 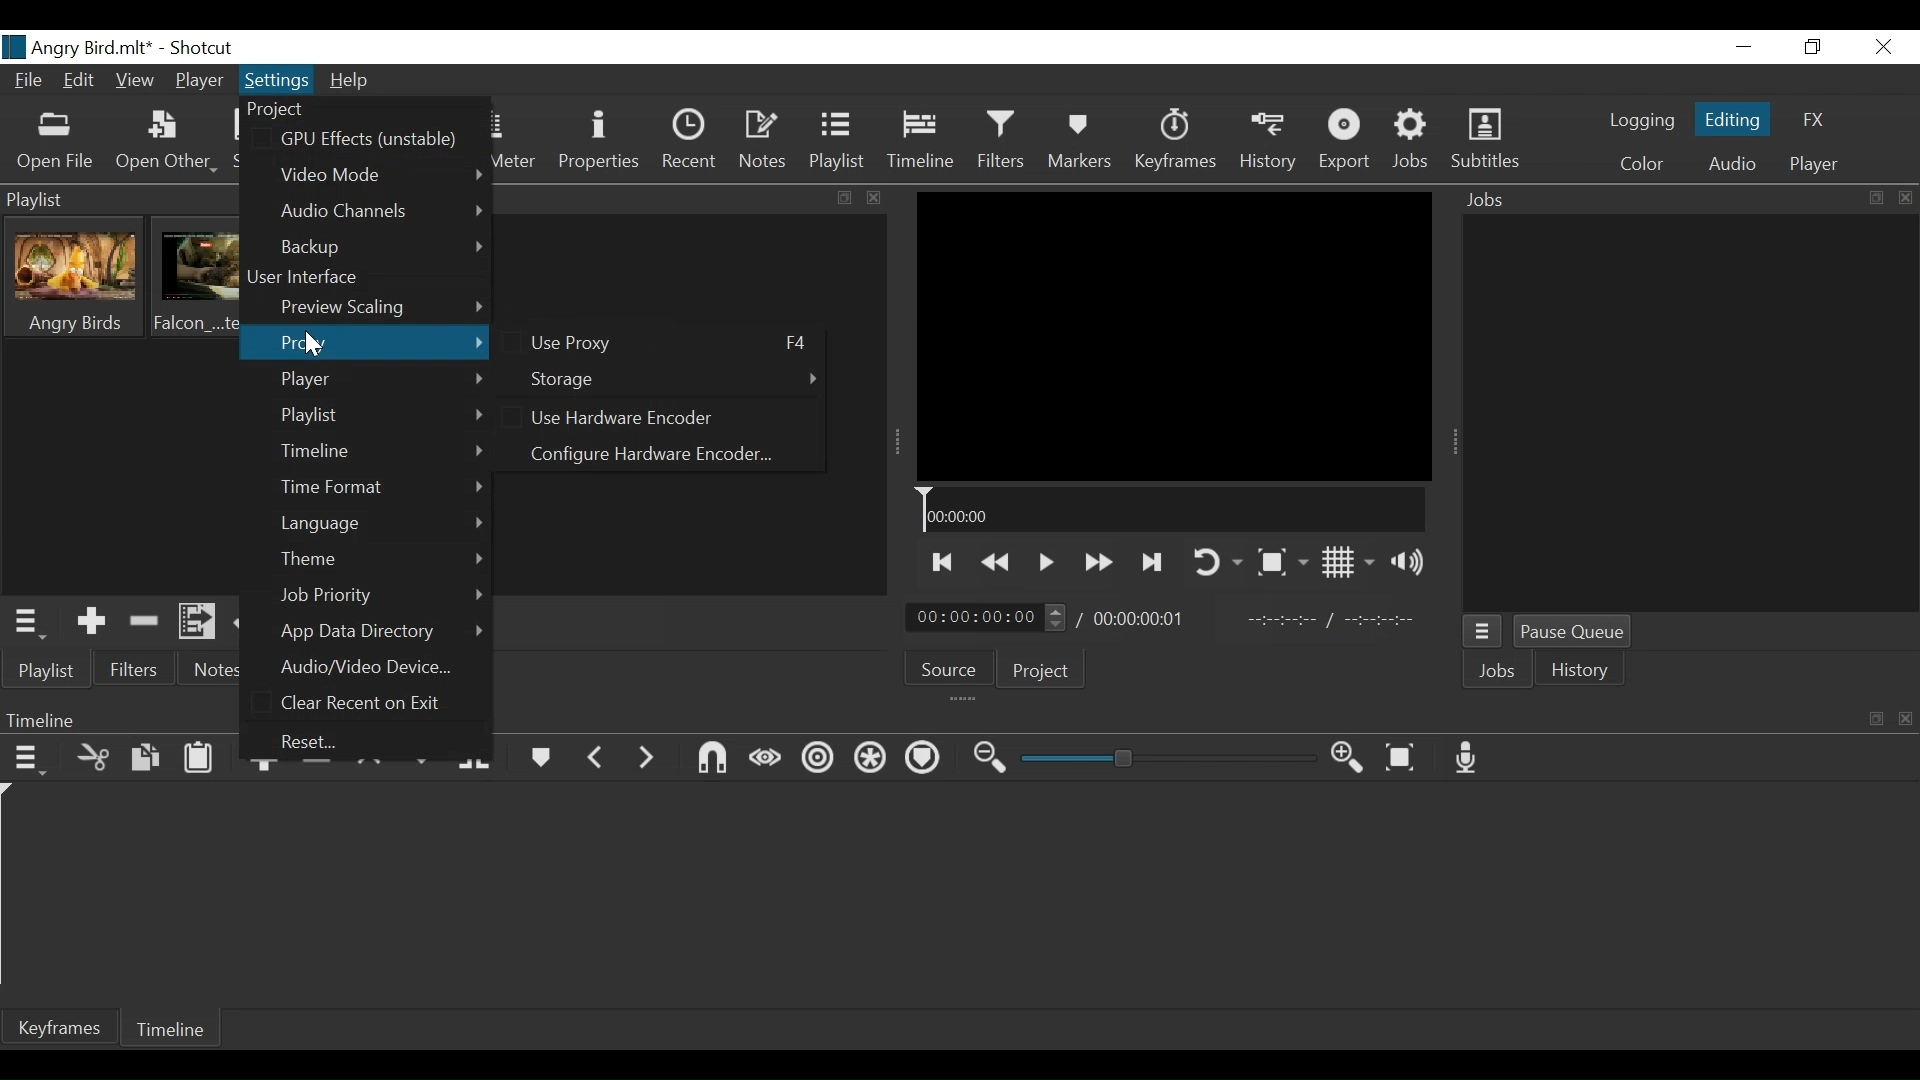 What do you see at coordinates (1908, 717) in the screenshot?
I see `close` at bounding box center [1908, 717].